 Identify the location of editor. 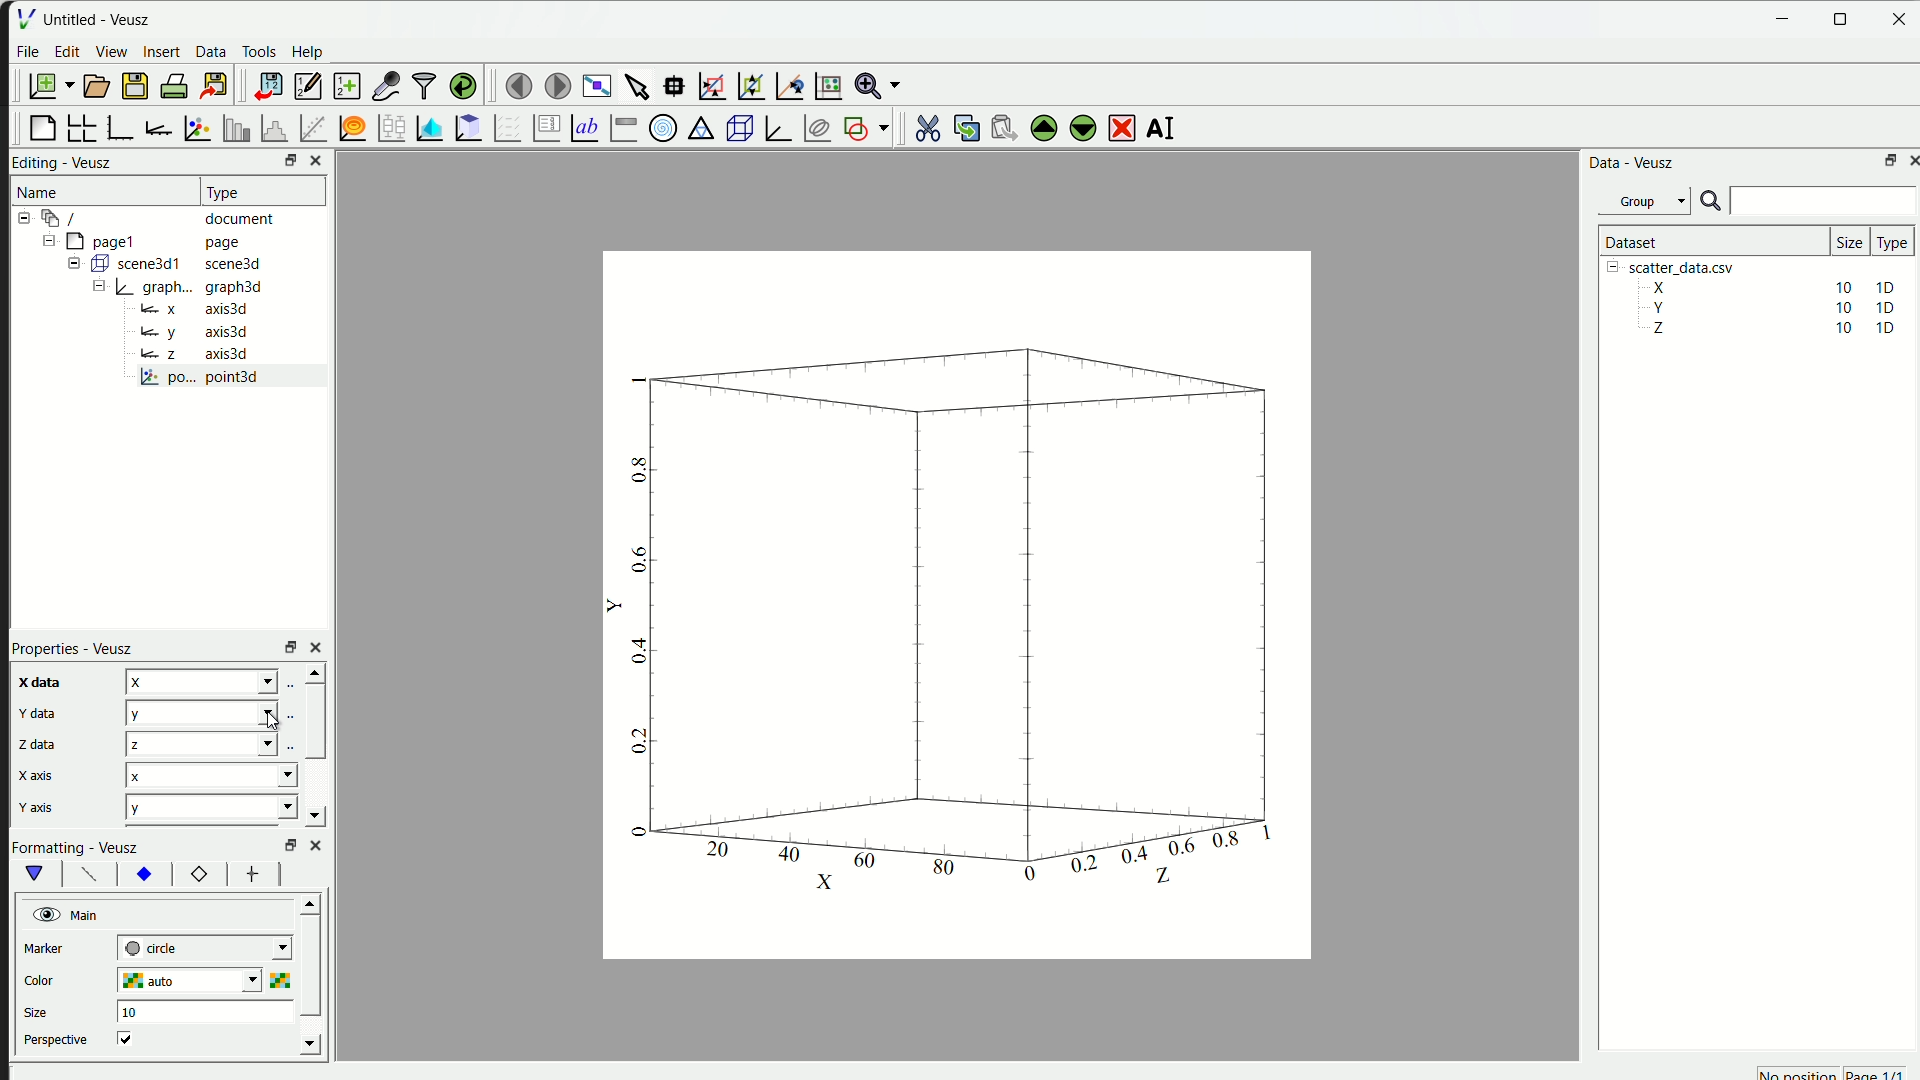
(304, 86).